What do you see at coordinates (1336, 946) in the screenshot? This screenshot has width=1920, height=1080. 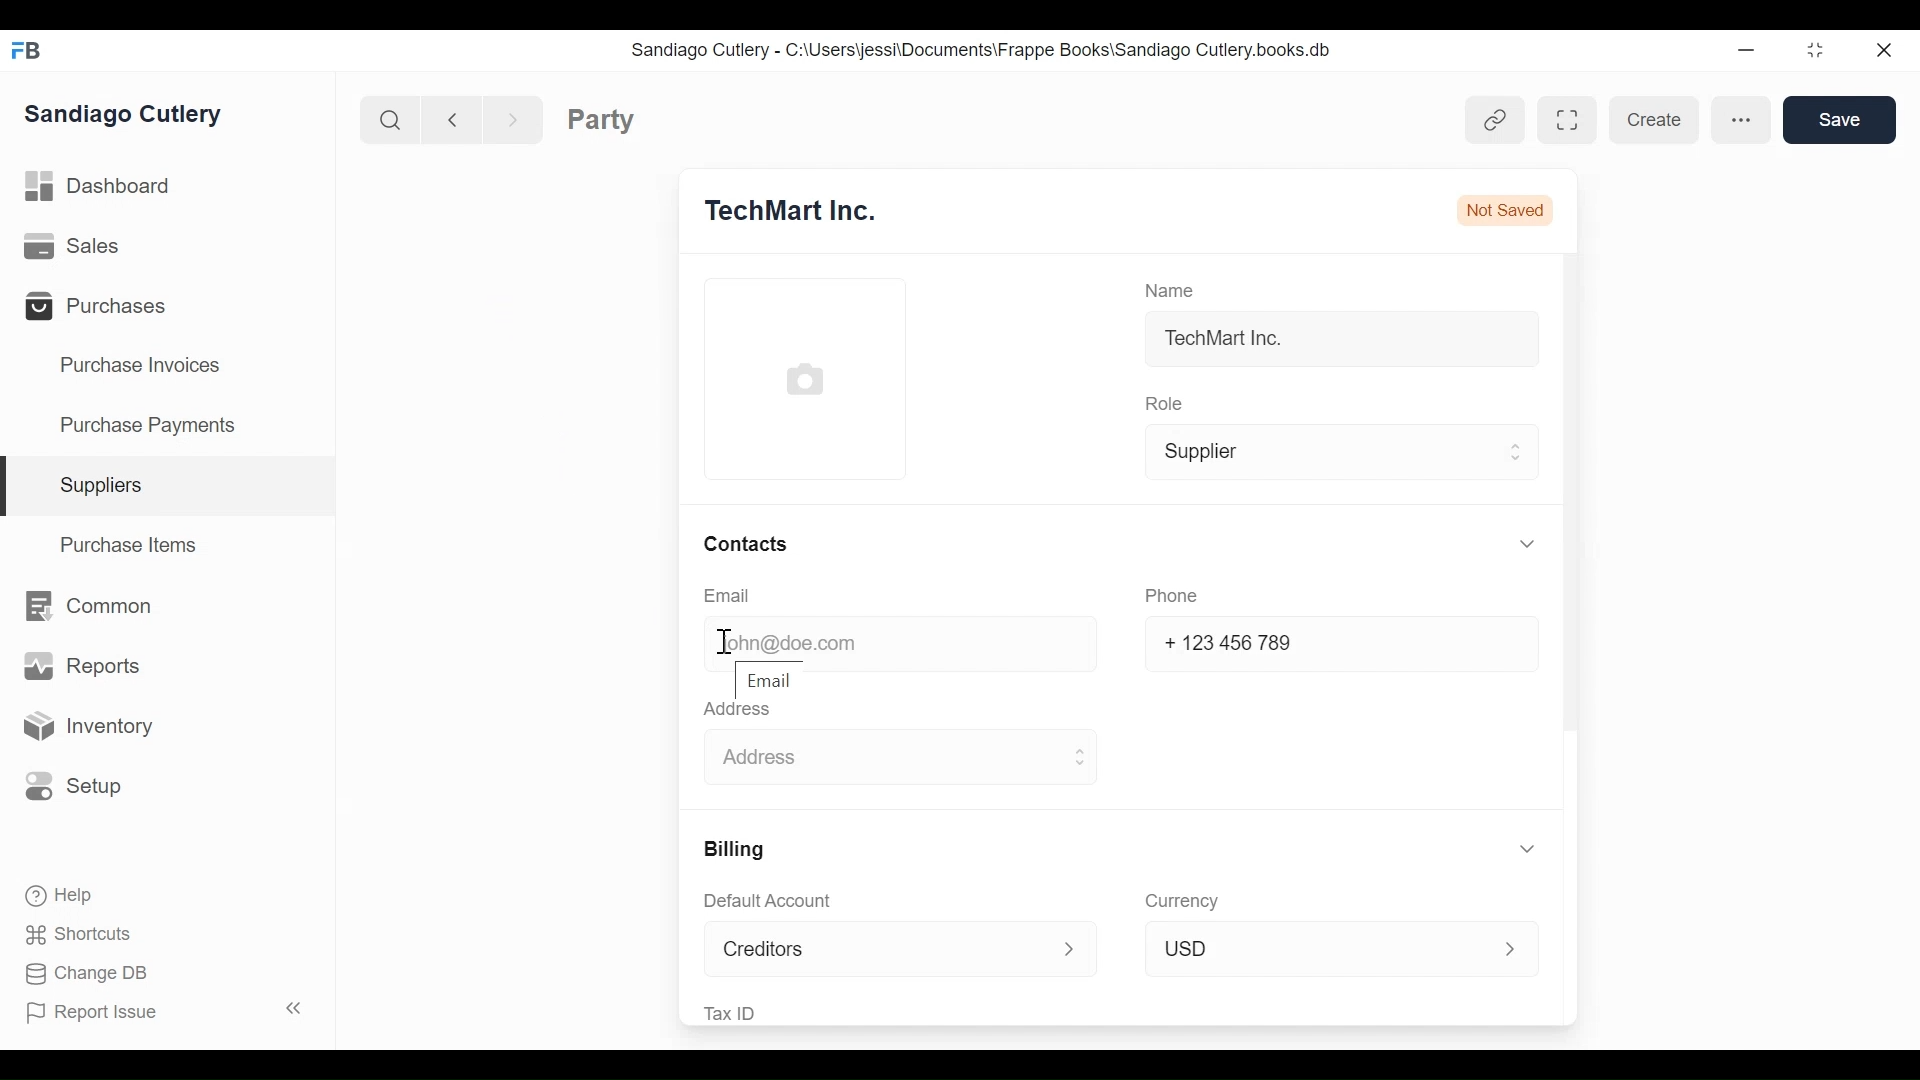 I see `USD` at bounding box center [1336, 946].